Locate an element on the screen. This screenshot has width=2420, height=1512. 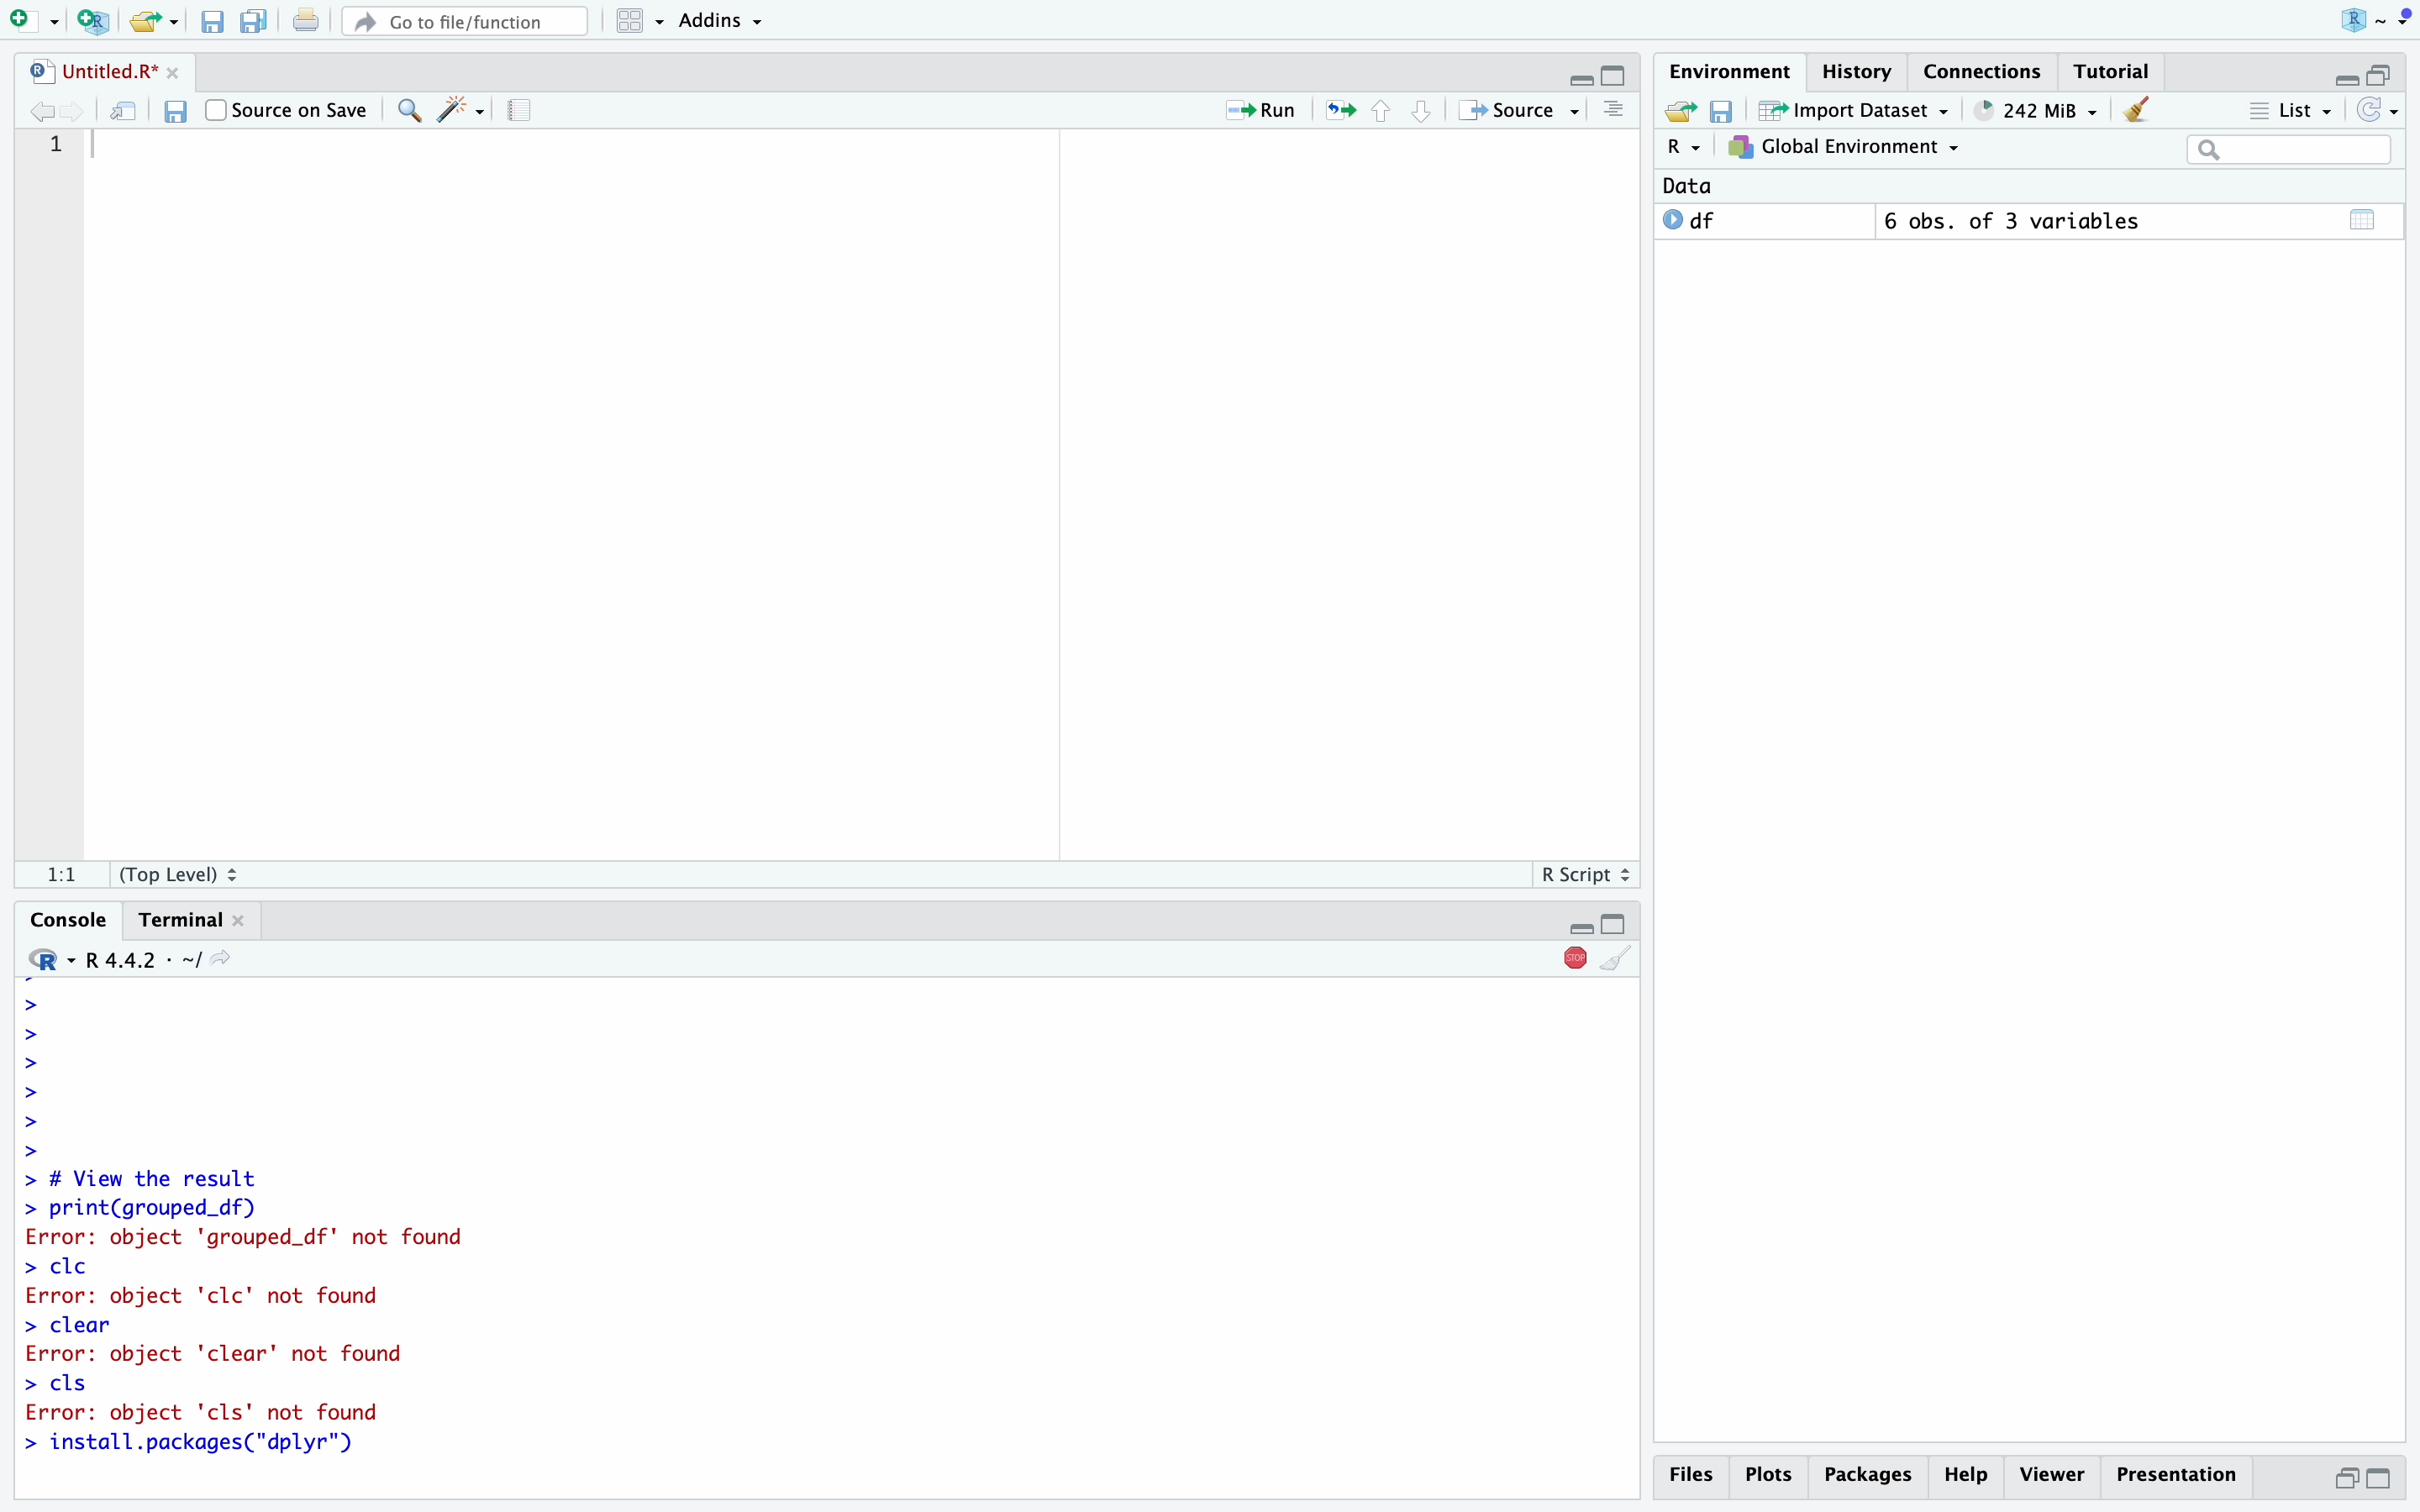
Guidelines is located at coordinates (526, 111).